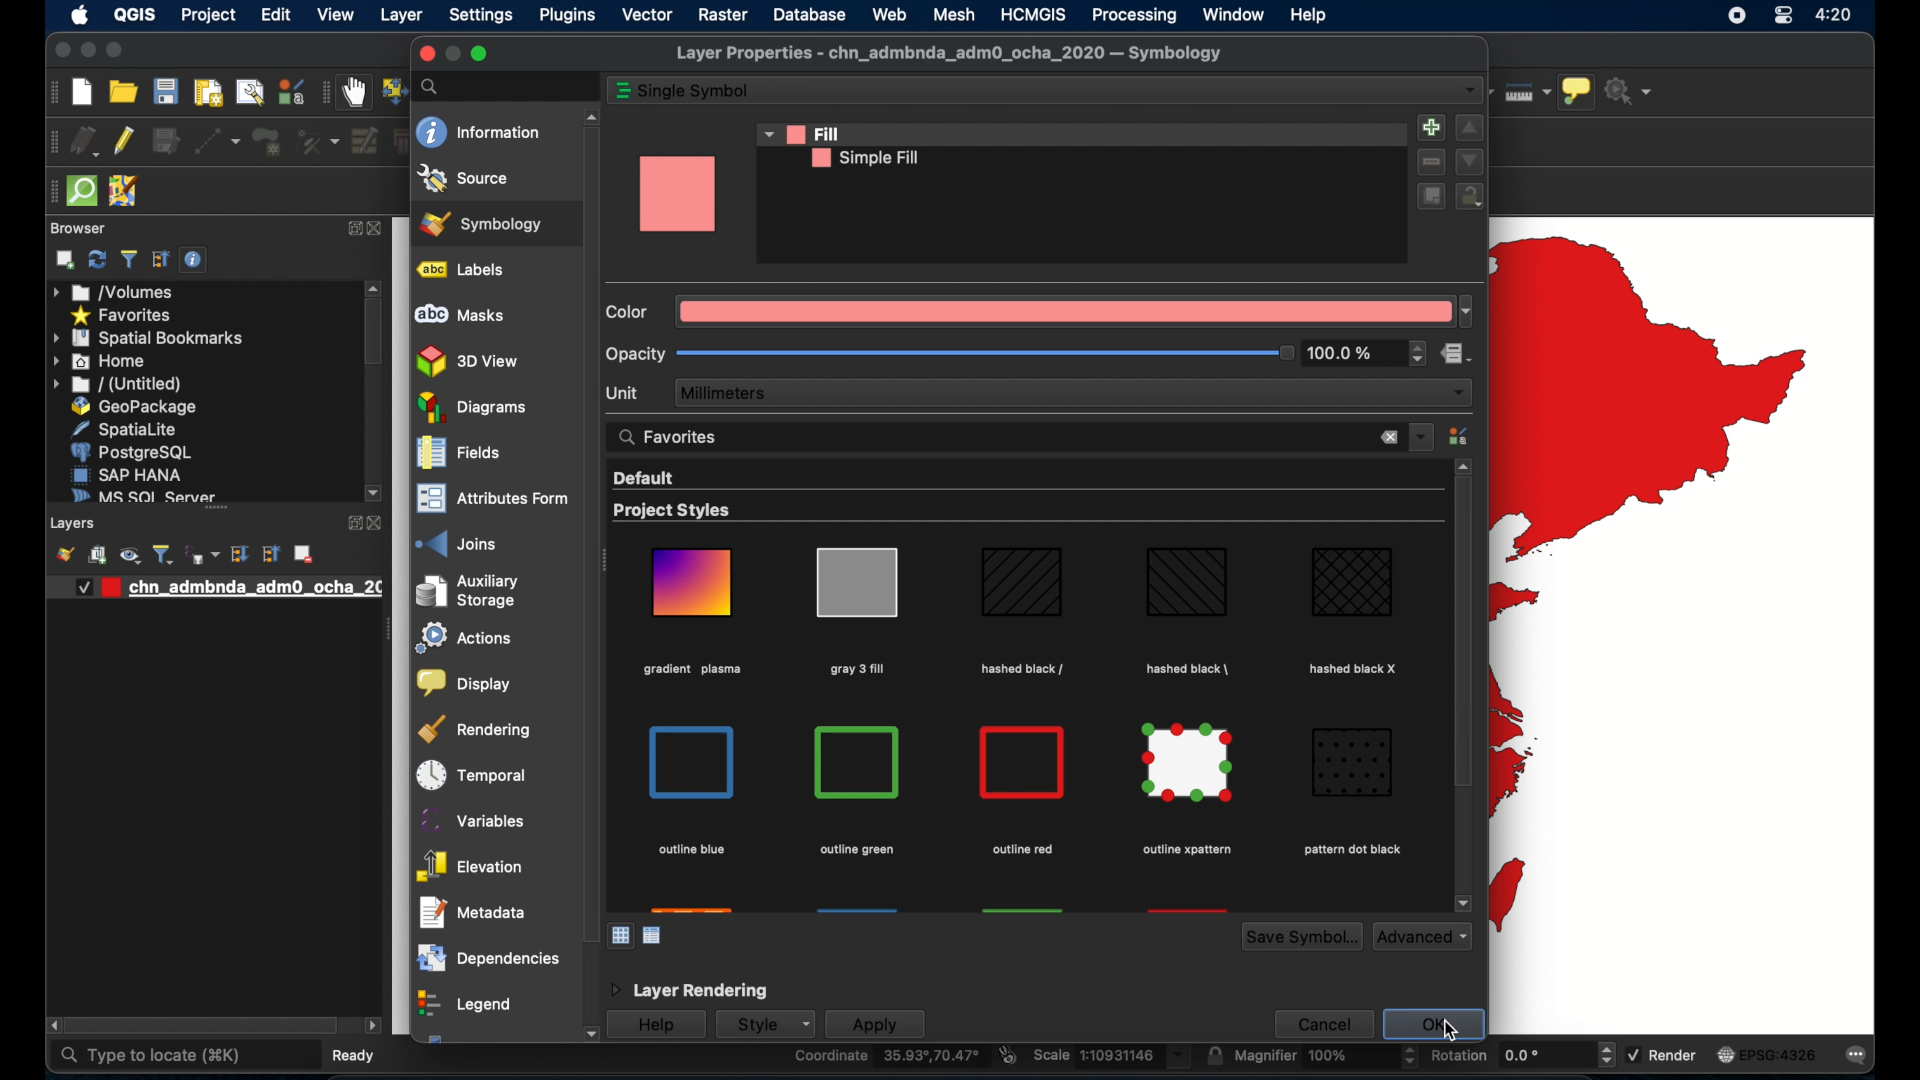 Image resolution: width=1920 pixels, height=1080 pixels. What do you see at coordinates (167, 142) in the screenshot?
I see `save edits` at bounding box center [167, 142].